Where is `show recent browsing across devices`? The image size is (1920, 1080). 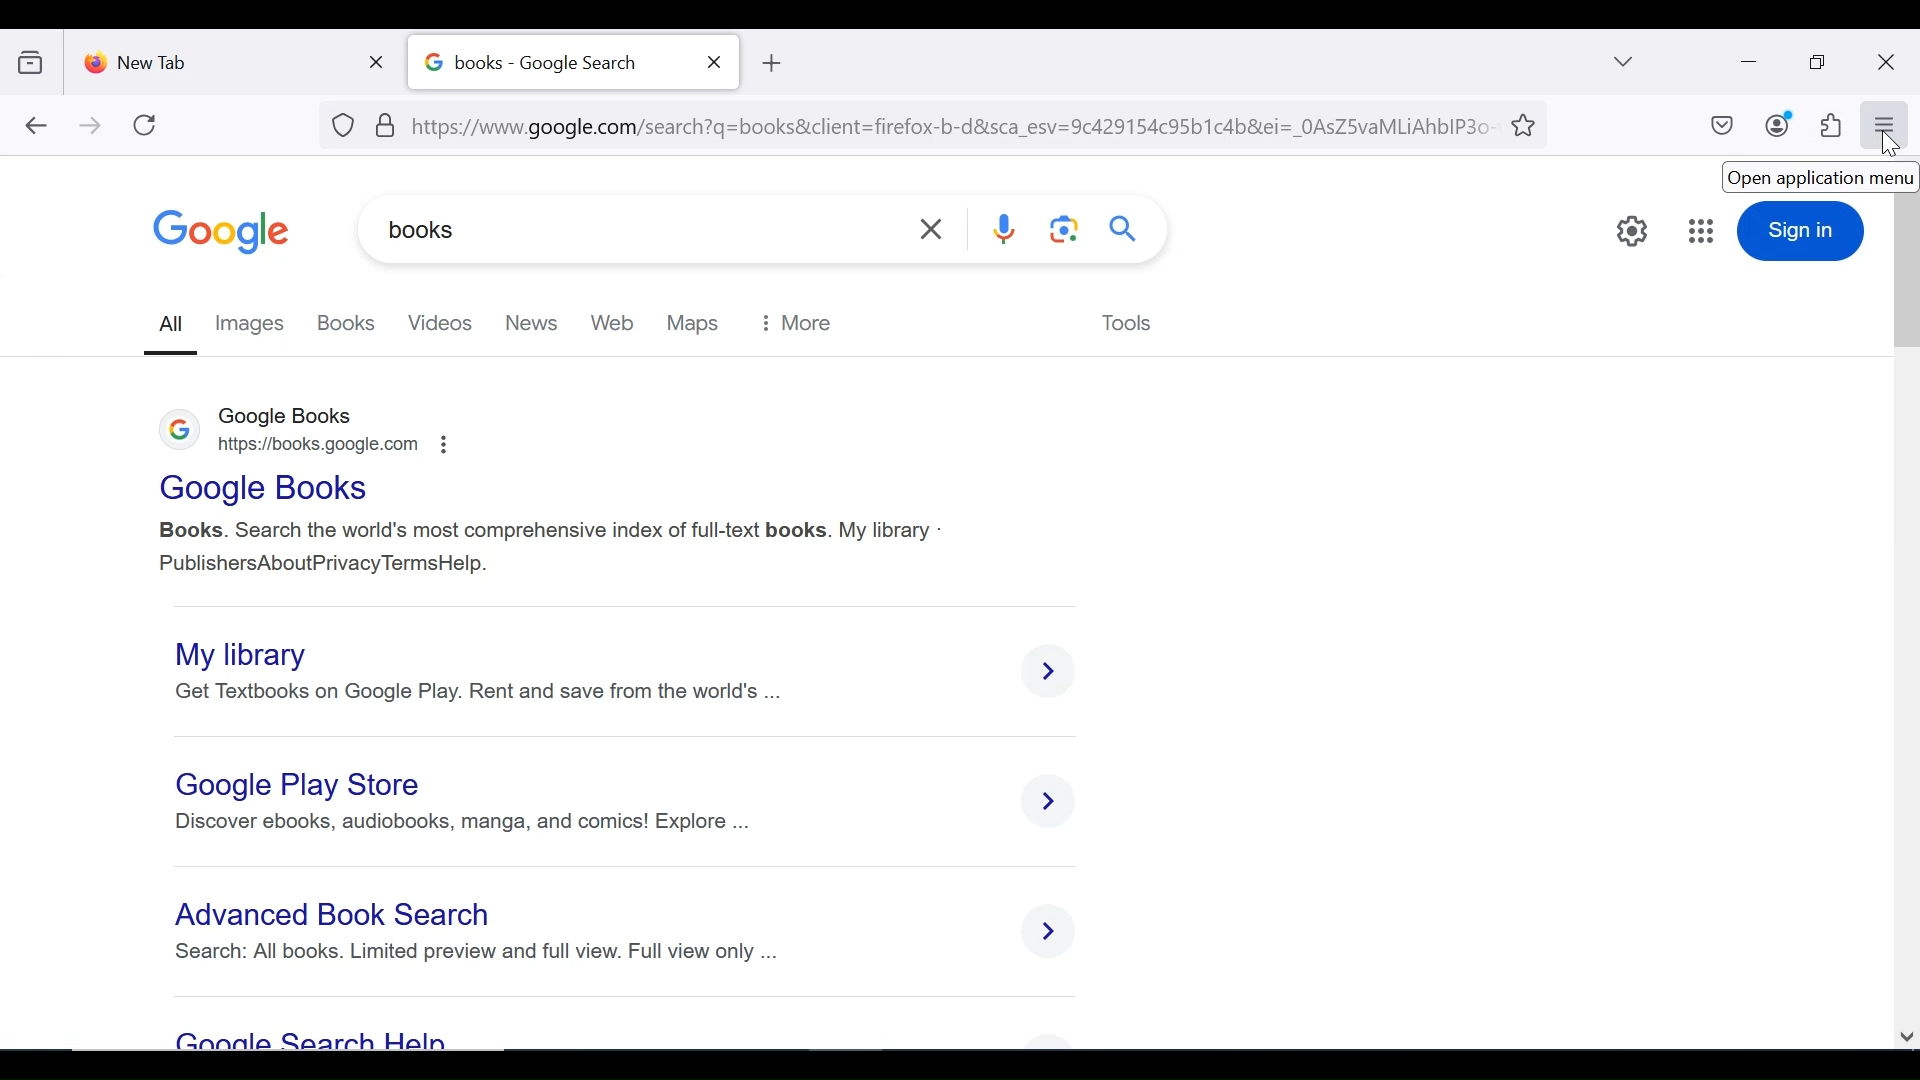 show recent browsing across devices is located at coordinates (35, 59).